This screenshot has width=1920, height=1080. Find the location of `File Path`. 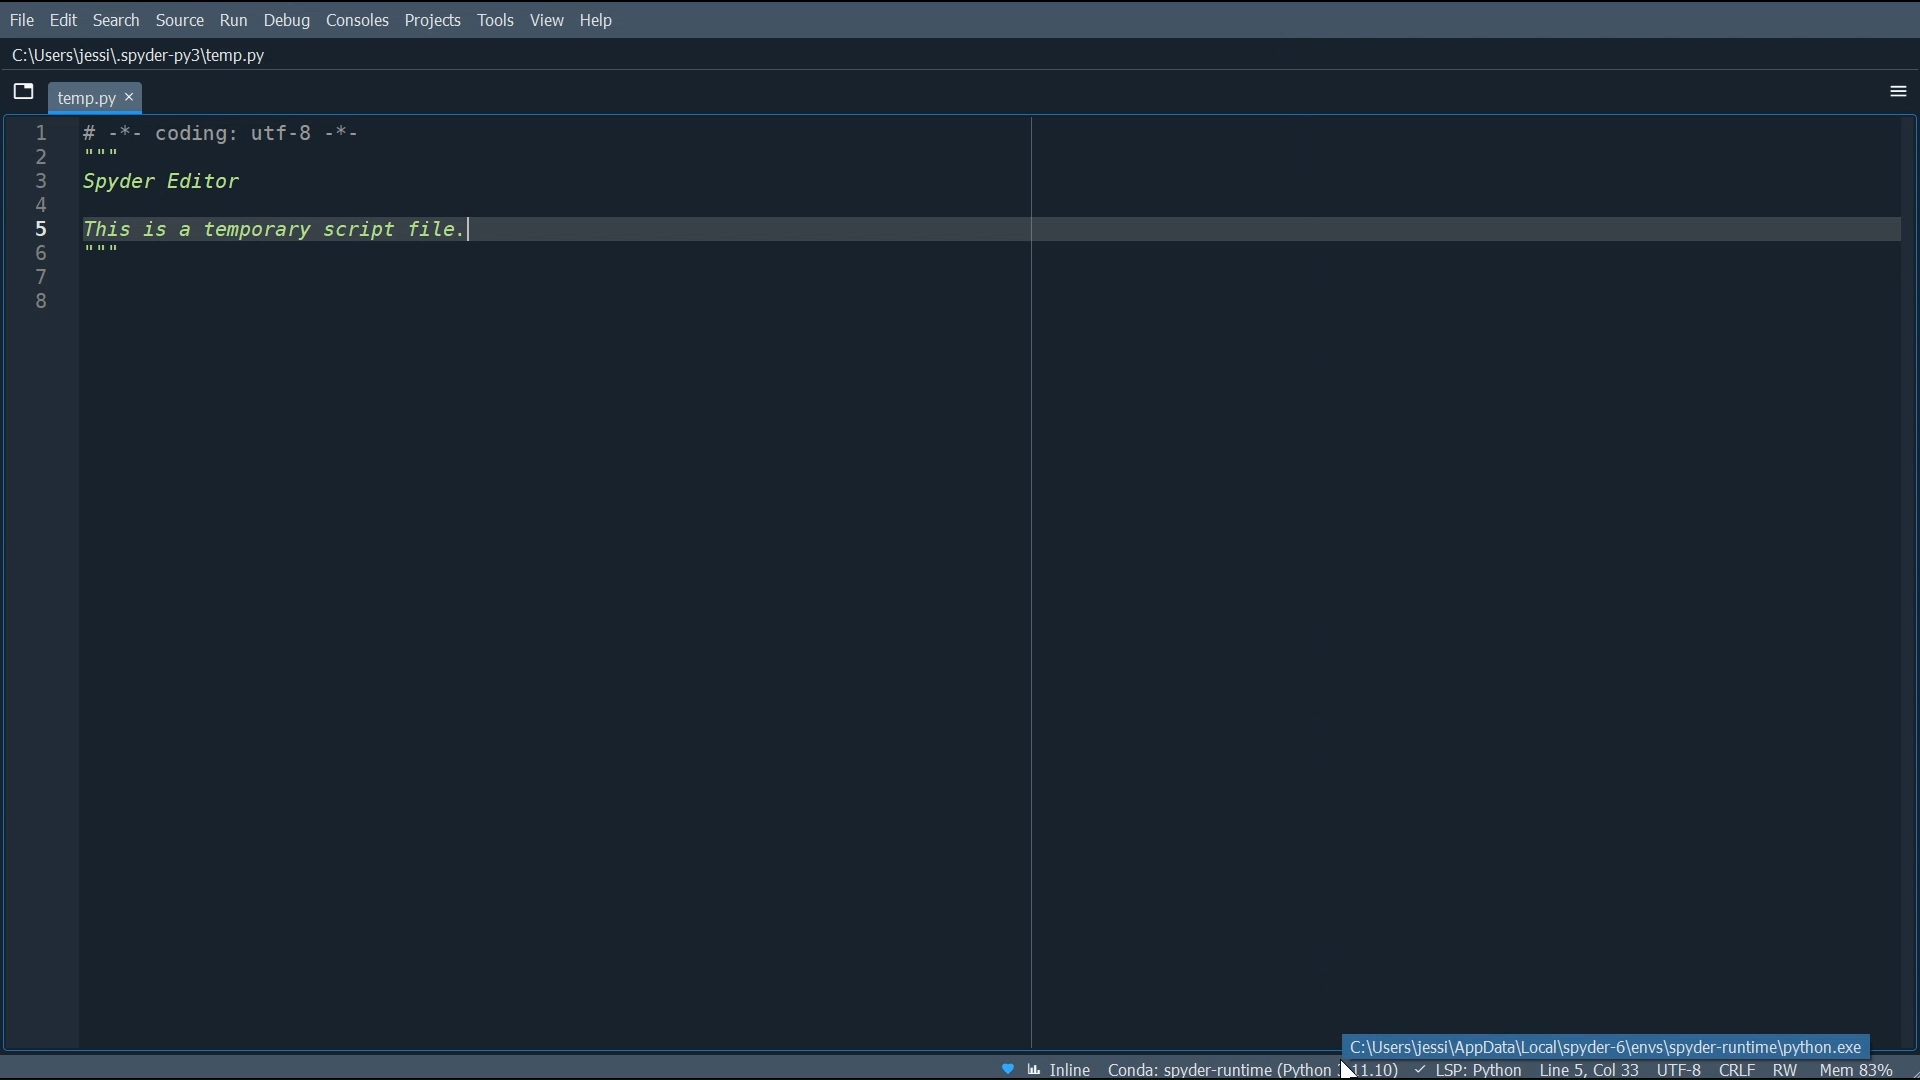

File Path is located at coordinates (137, 56).